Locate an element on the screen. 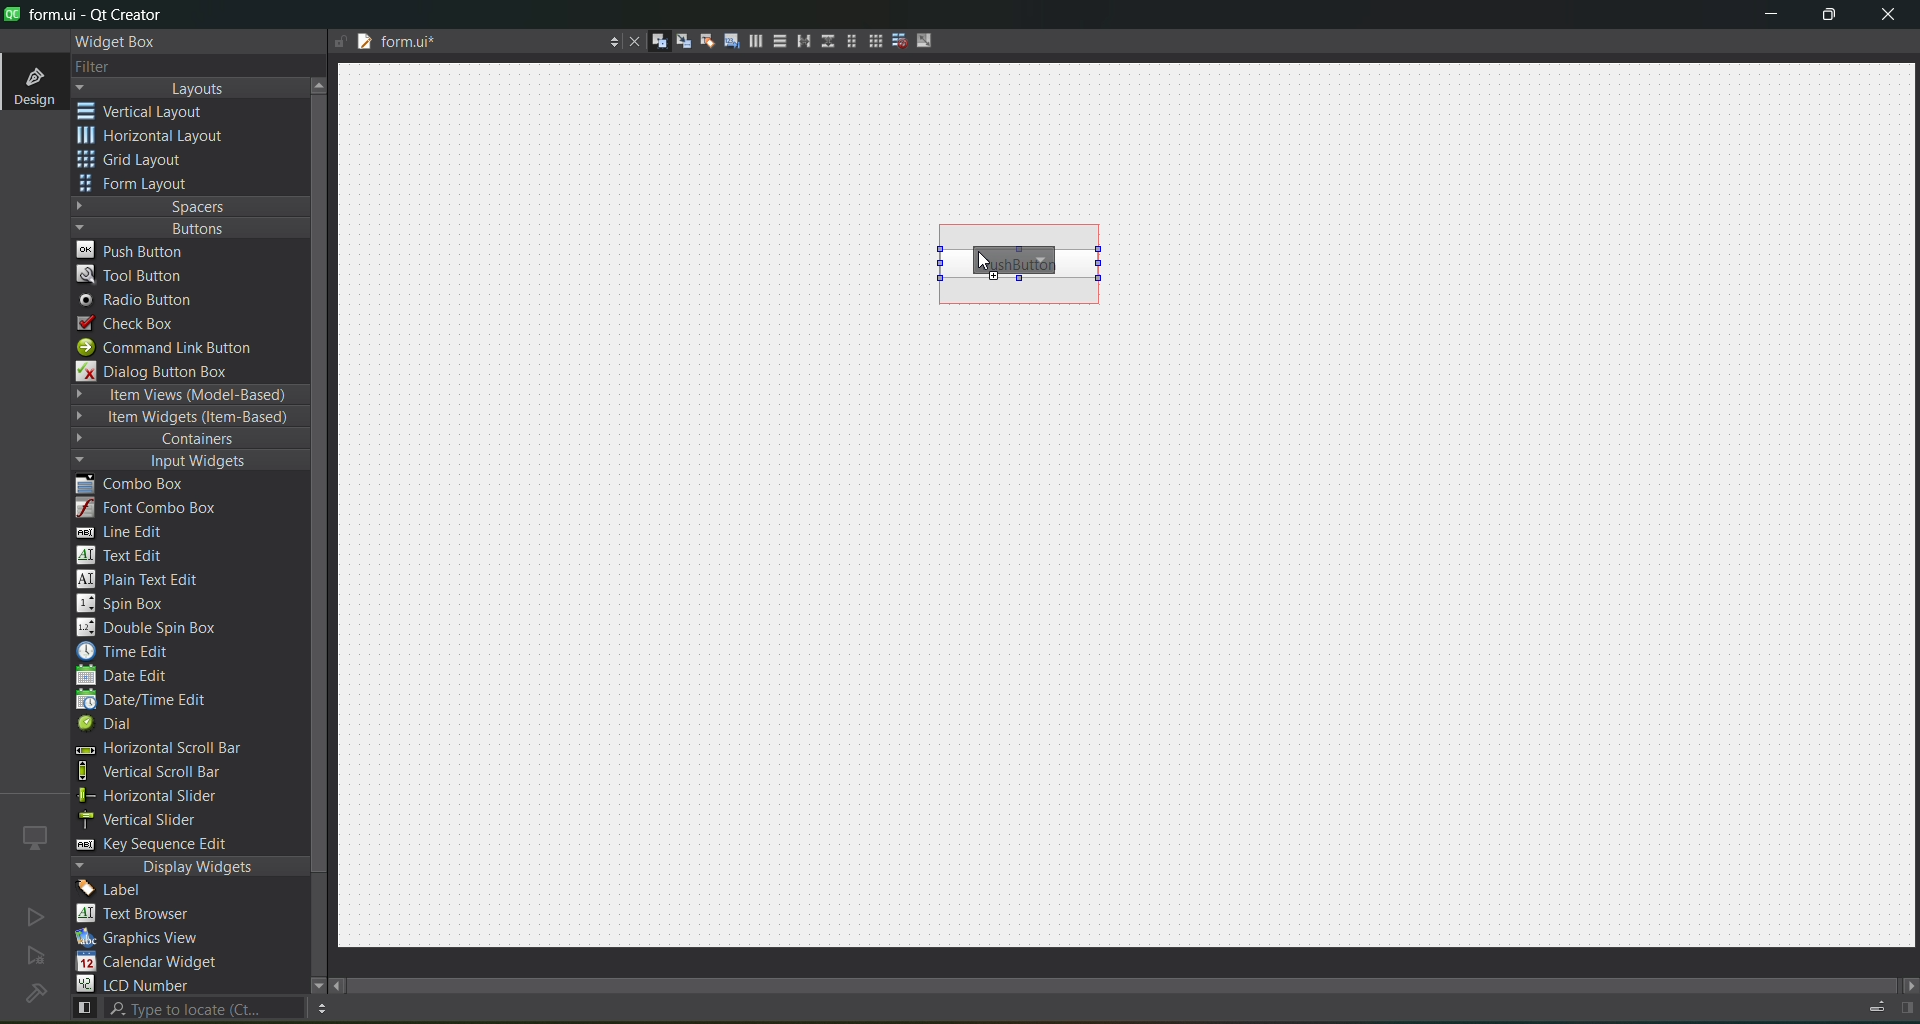 The width and height of the screenshot is (1920, 1024). grid is located at coordinates (143, 162).